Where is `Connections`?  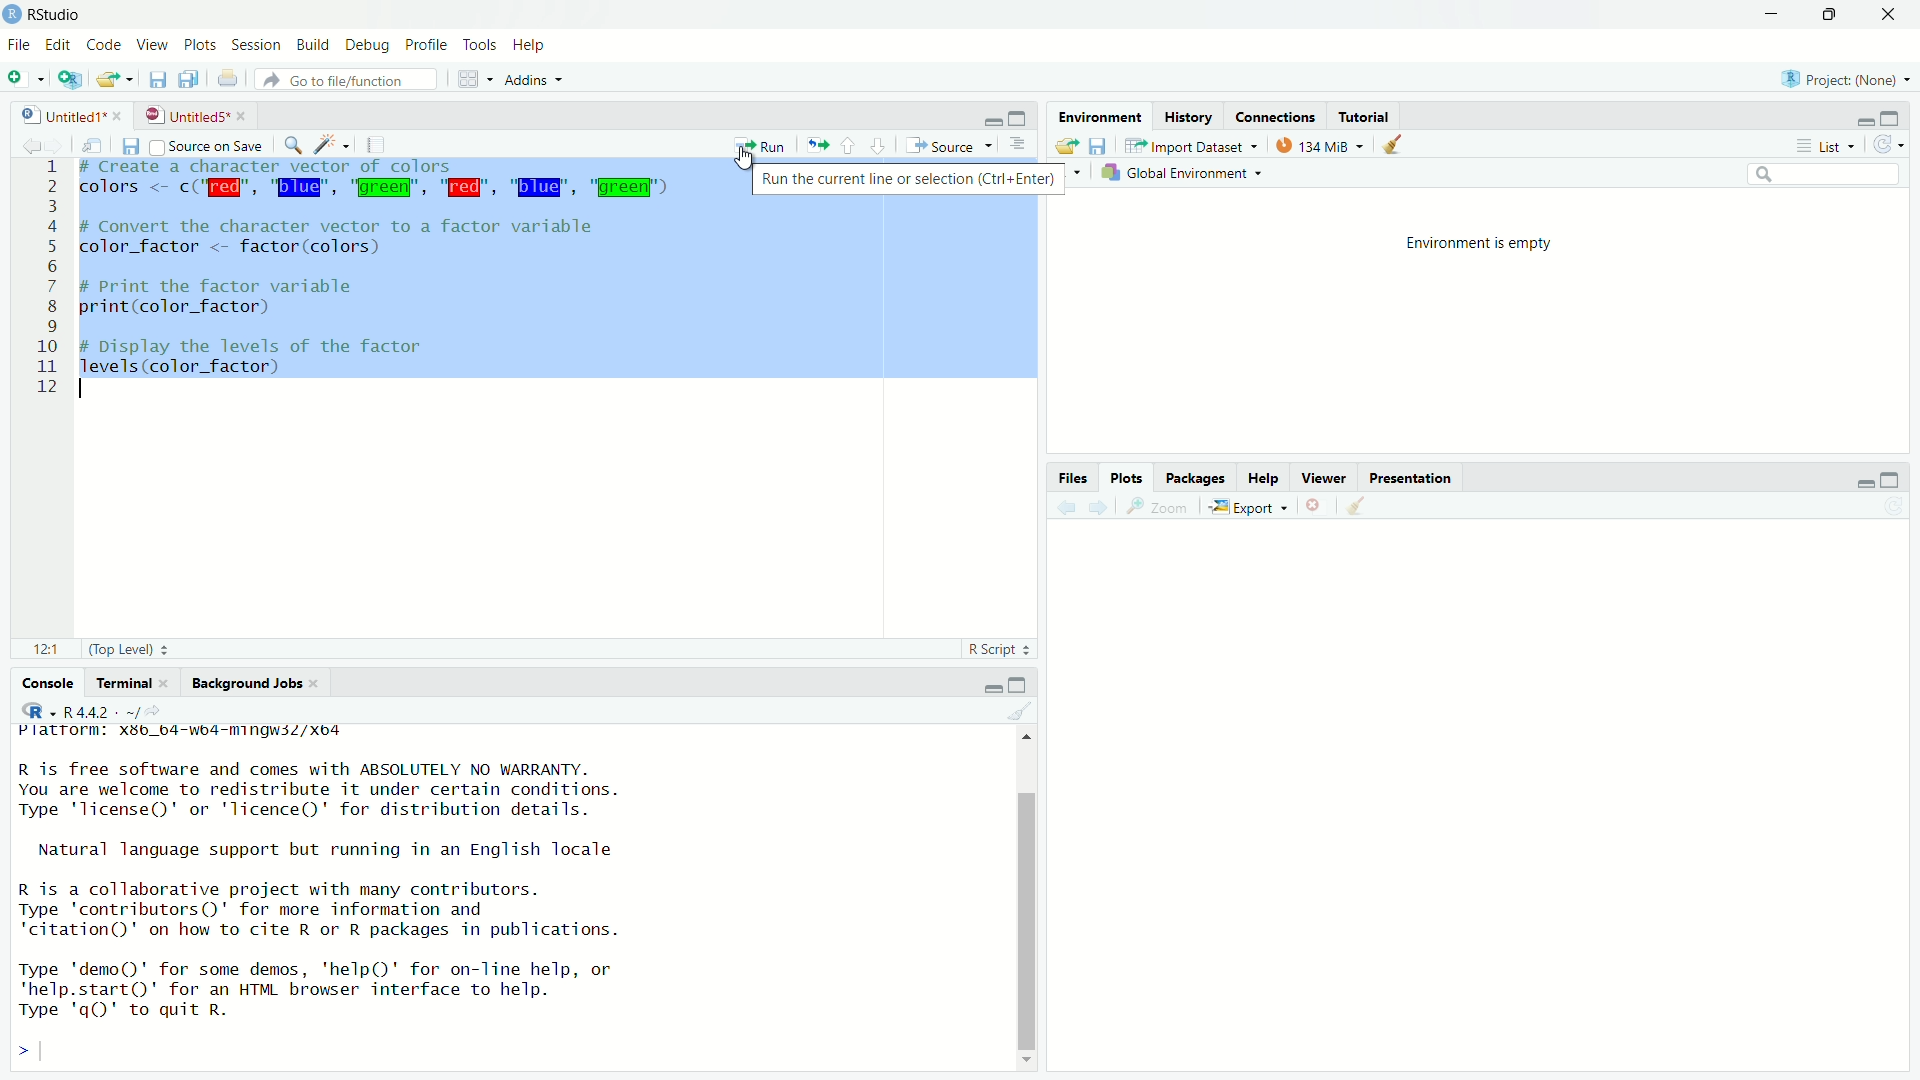
Connections is located at coordinates (1278, 116).